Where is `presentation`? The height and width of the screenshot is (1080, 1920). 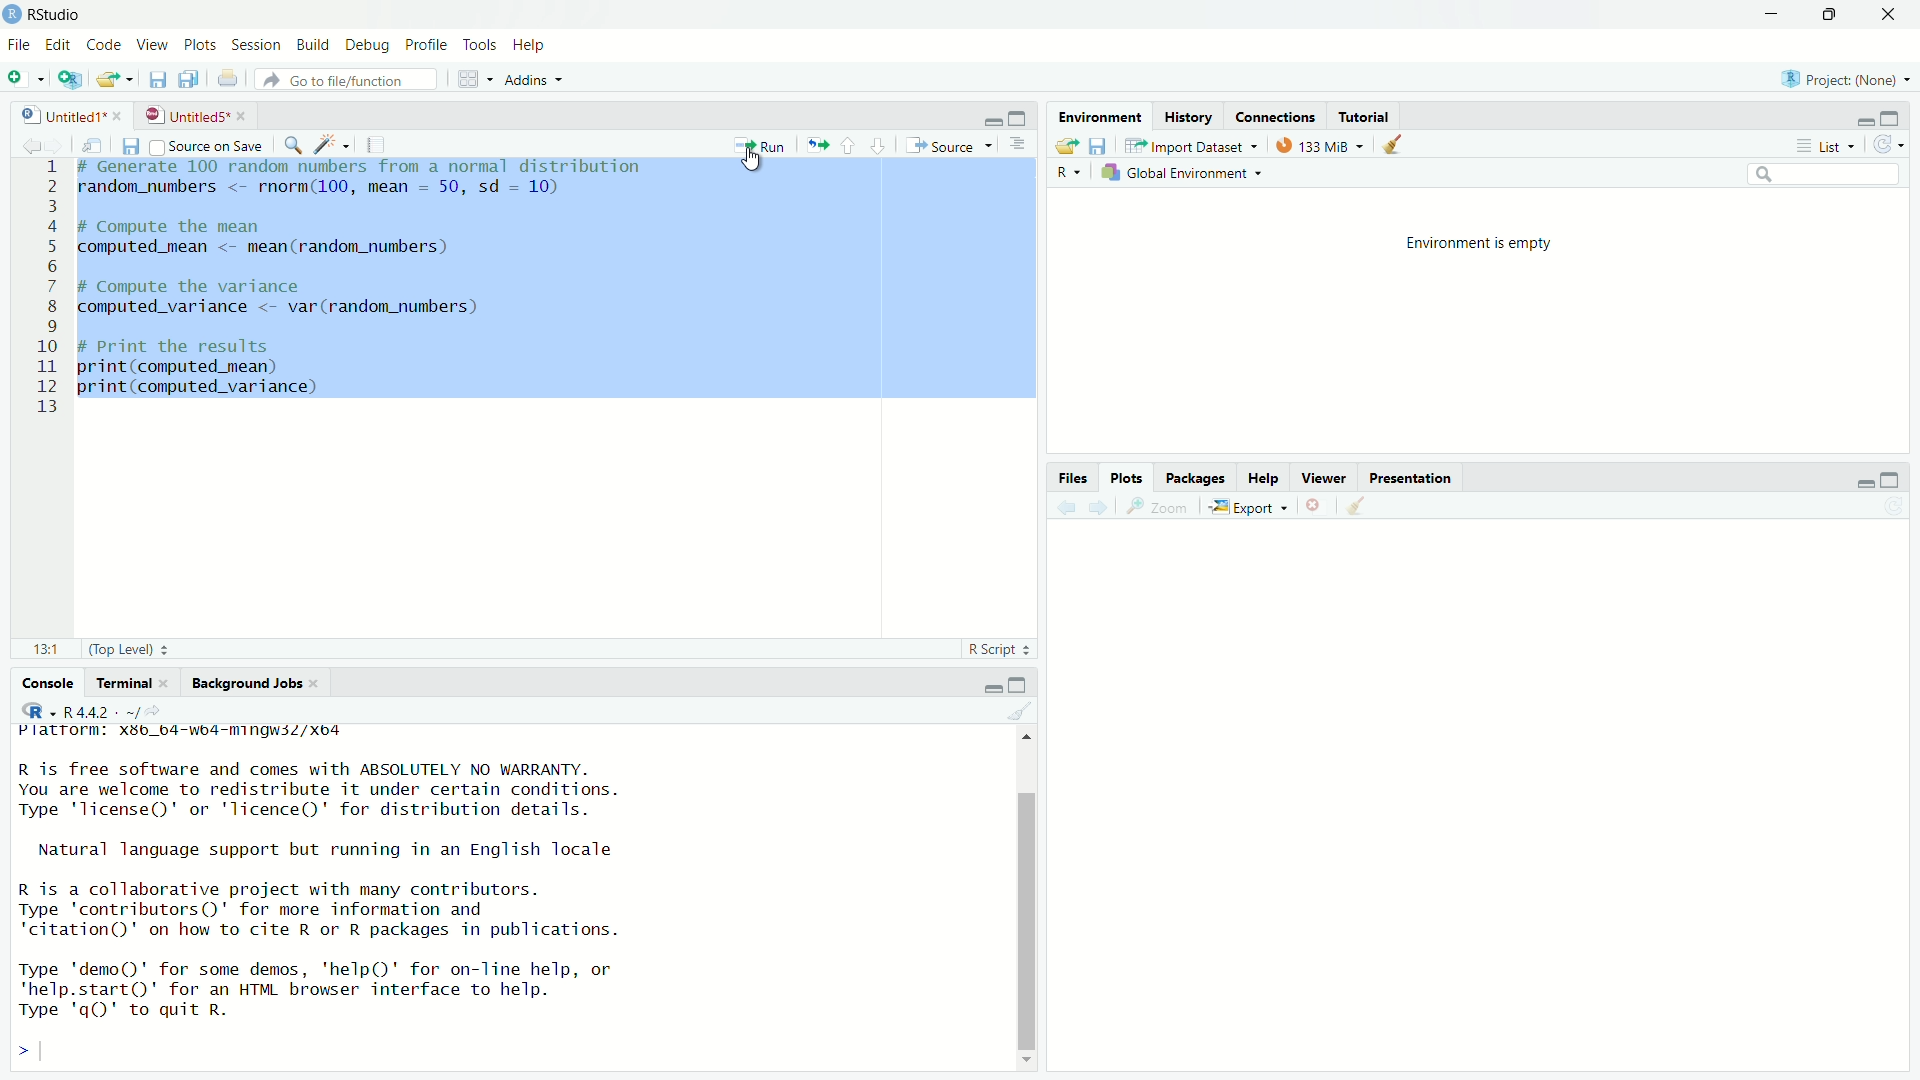
presentation is located at coordinates (1415, 476).